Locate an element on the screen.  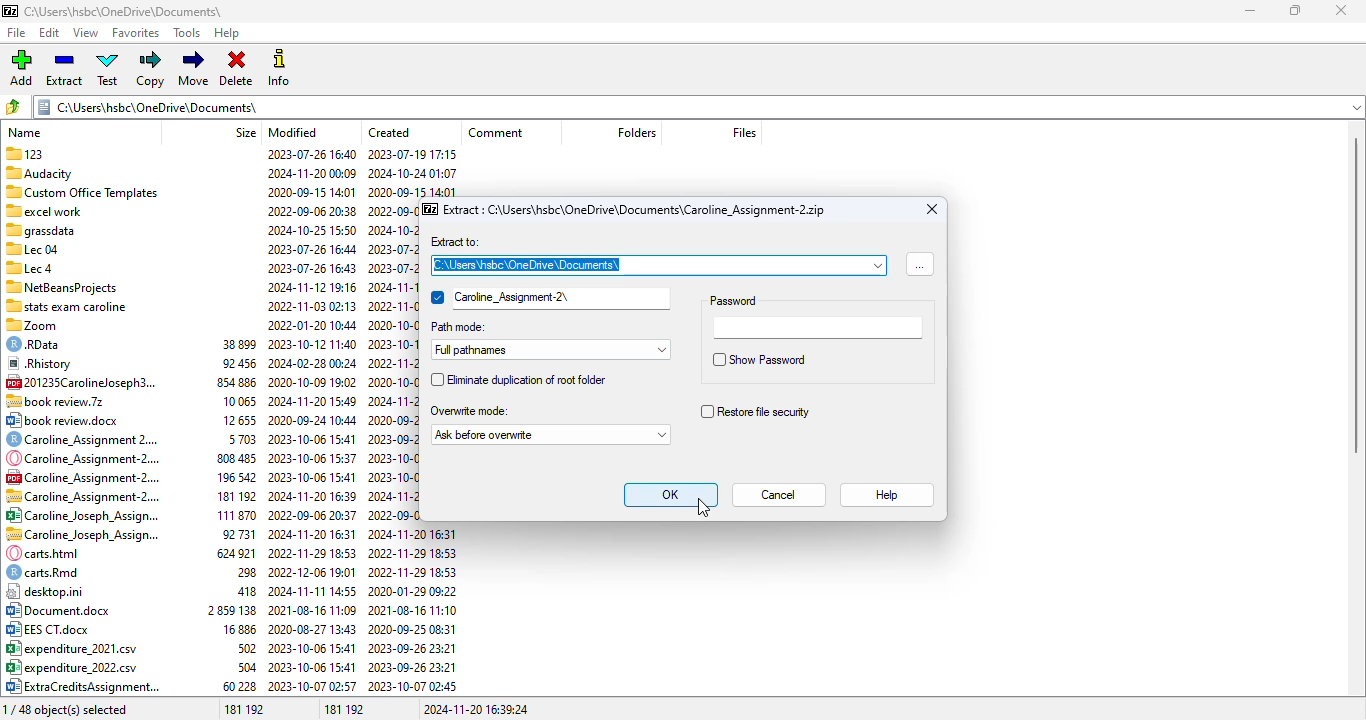
 EES CT.docx 16886 2020-08-27 13:43 2020-09-25 08:31 is located at coordinates (232, 630).